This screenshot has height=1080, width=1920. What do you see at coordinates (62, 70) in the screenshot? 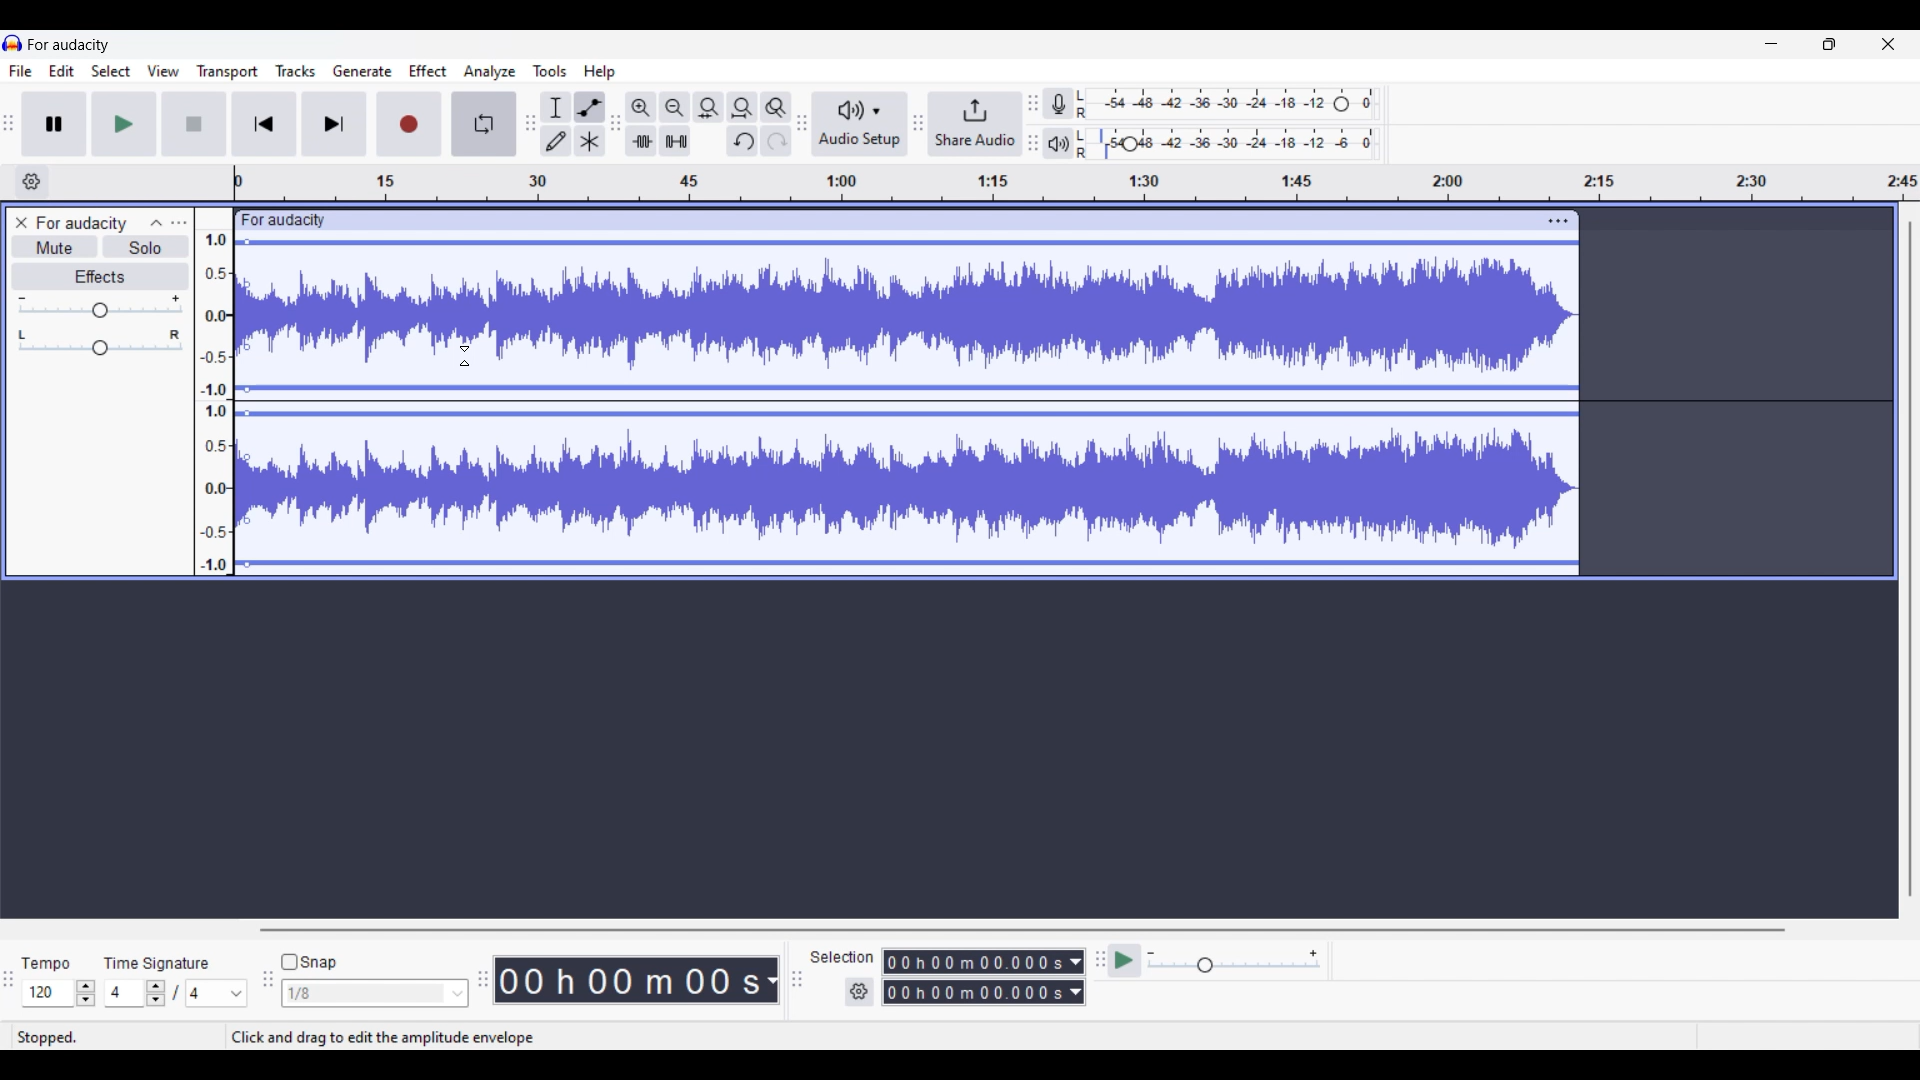
I see `Edit` at bounding box center [62, 70].